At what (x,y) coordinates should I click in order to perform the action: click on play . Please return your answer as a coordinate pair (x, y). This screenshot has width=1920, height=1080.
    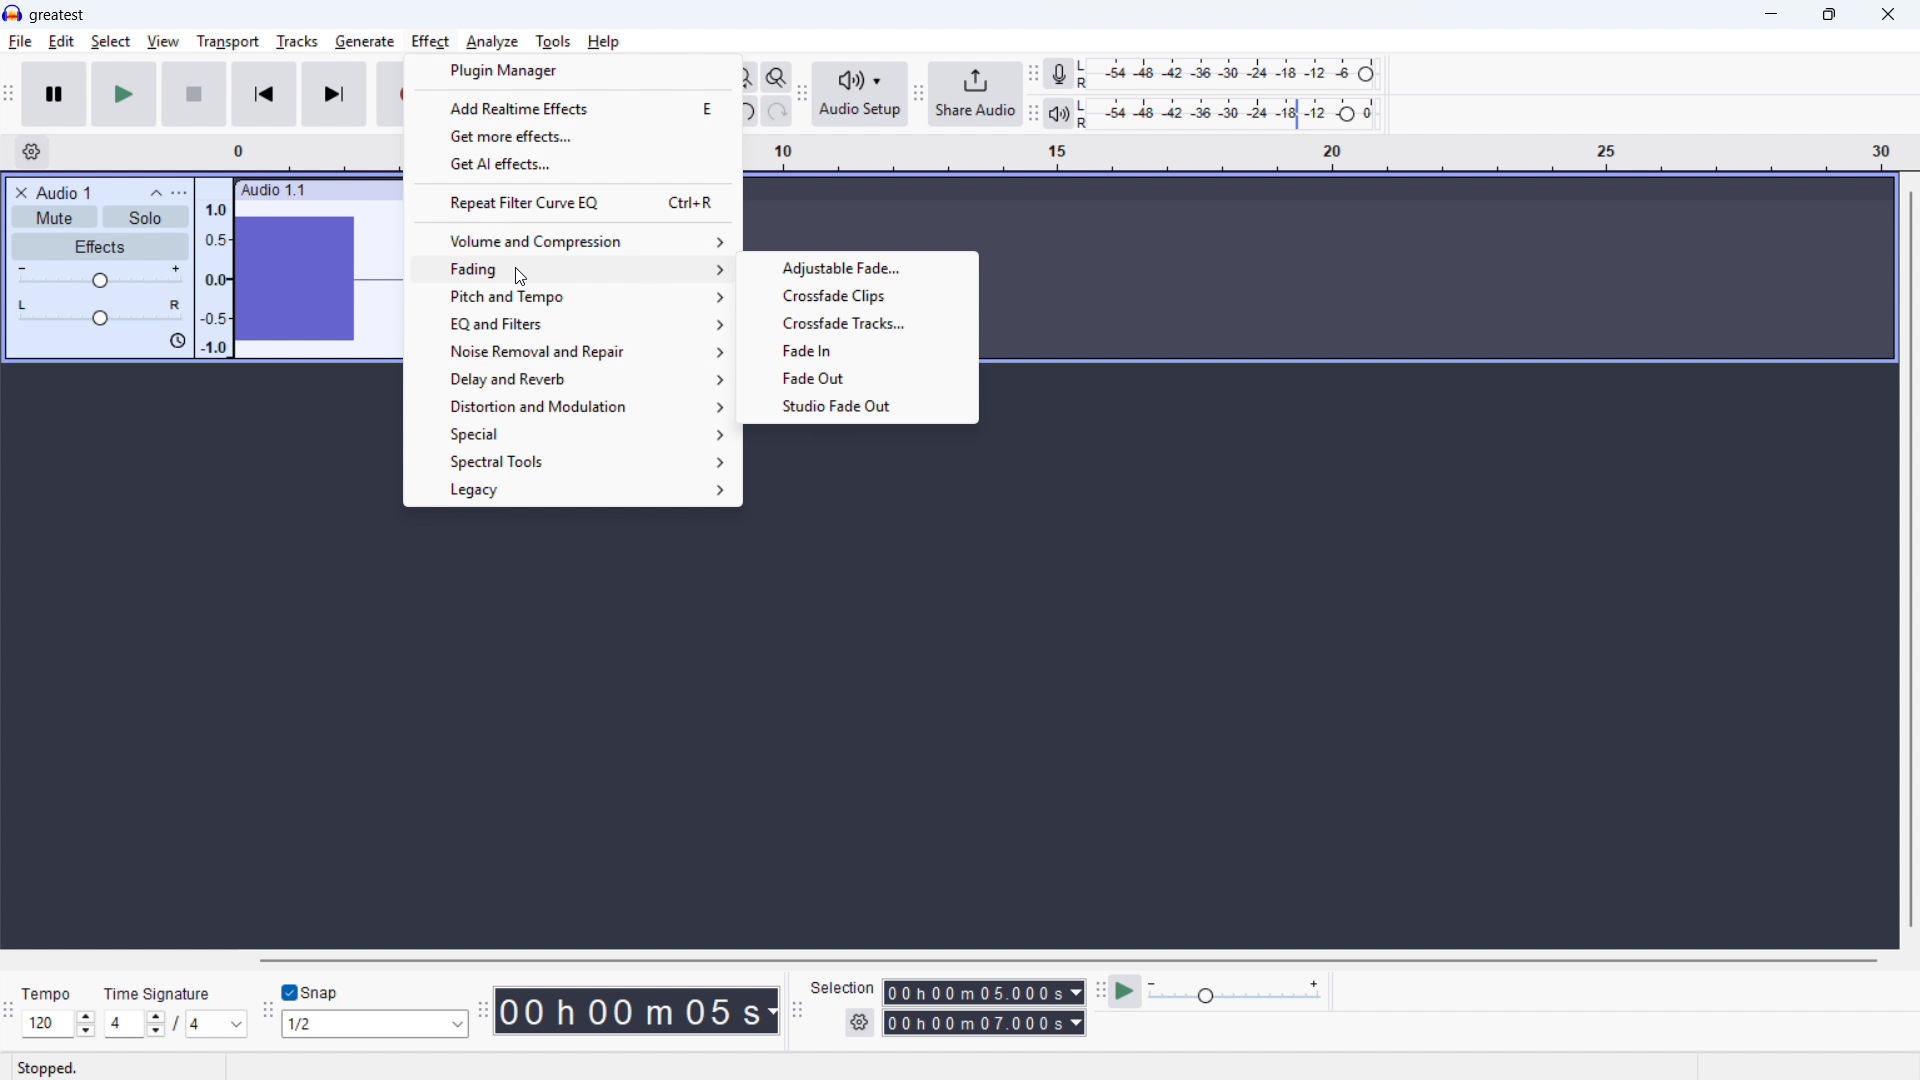
    Looking at the image, I should click on (124, 94).